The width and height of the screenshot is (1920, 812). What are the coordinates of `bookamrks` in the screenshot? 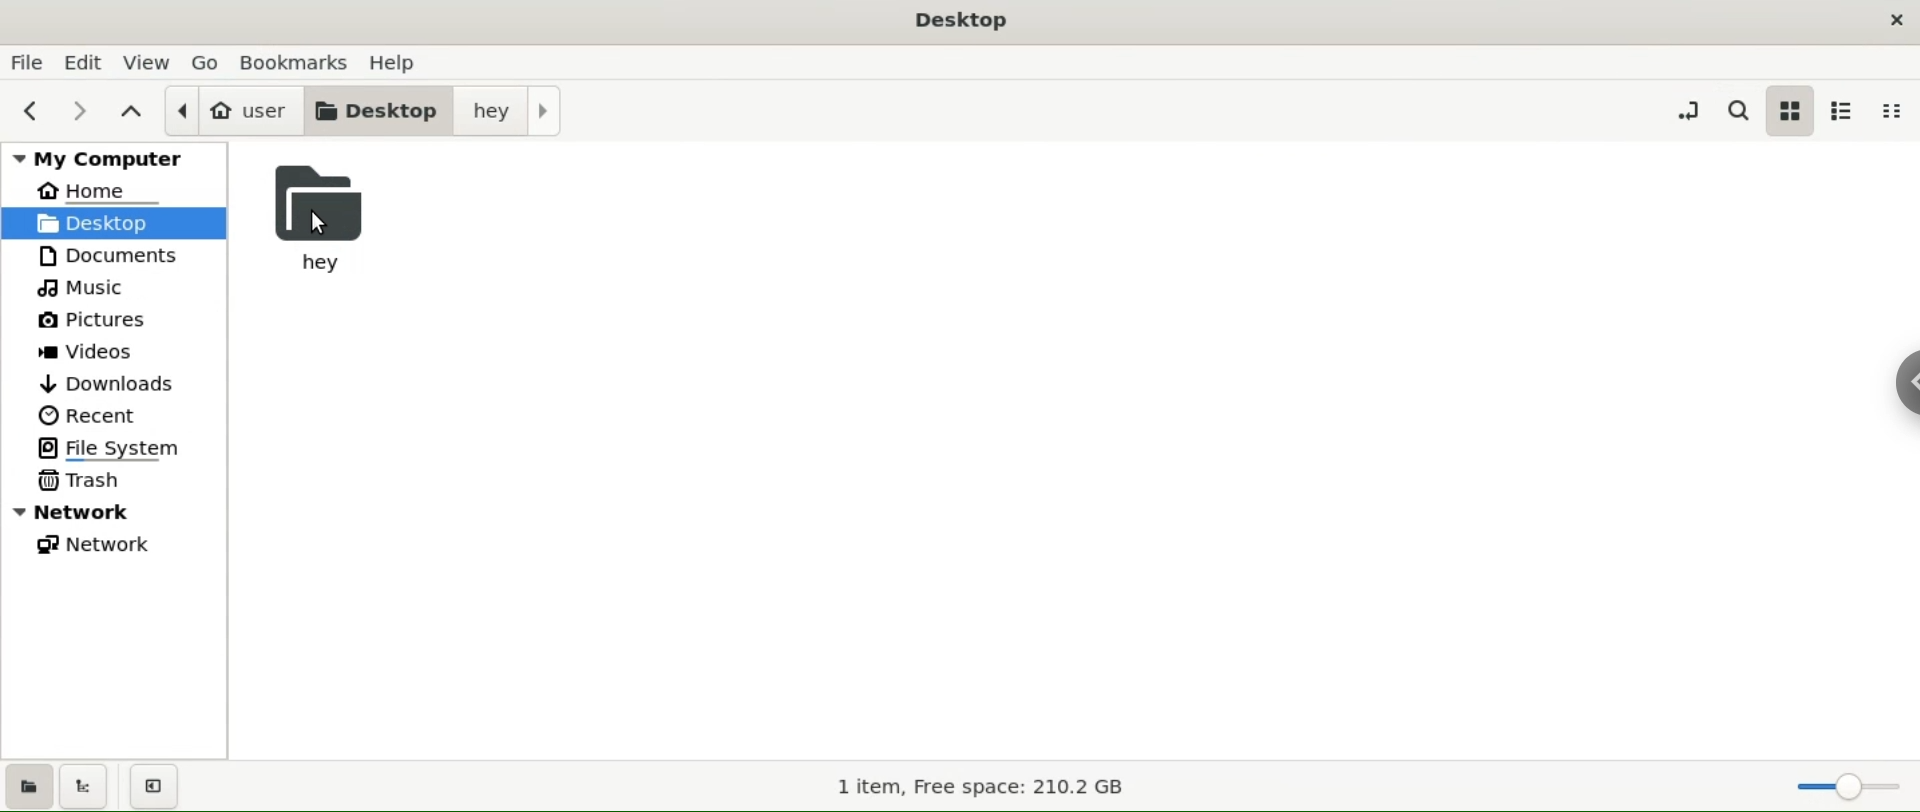 It's located at (286, 62).